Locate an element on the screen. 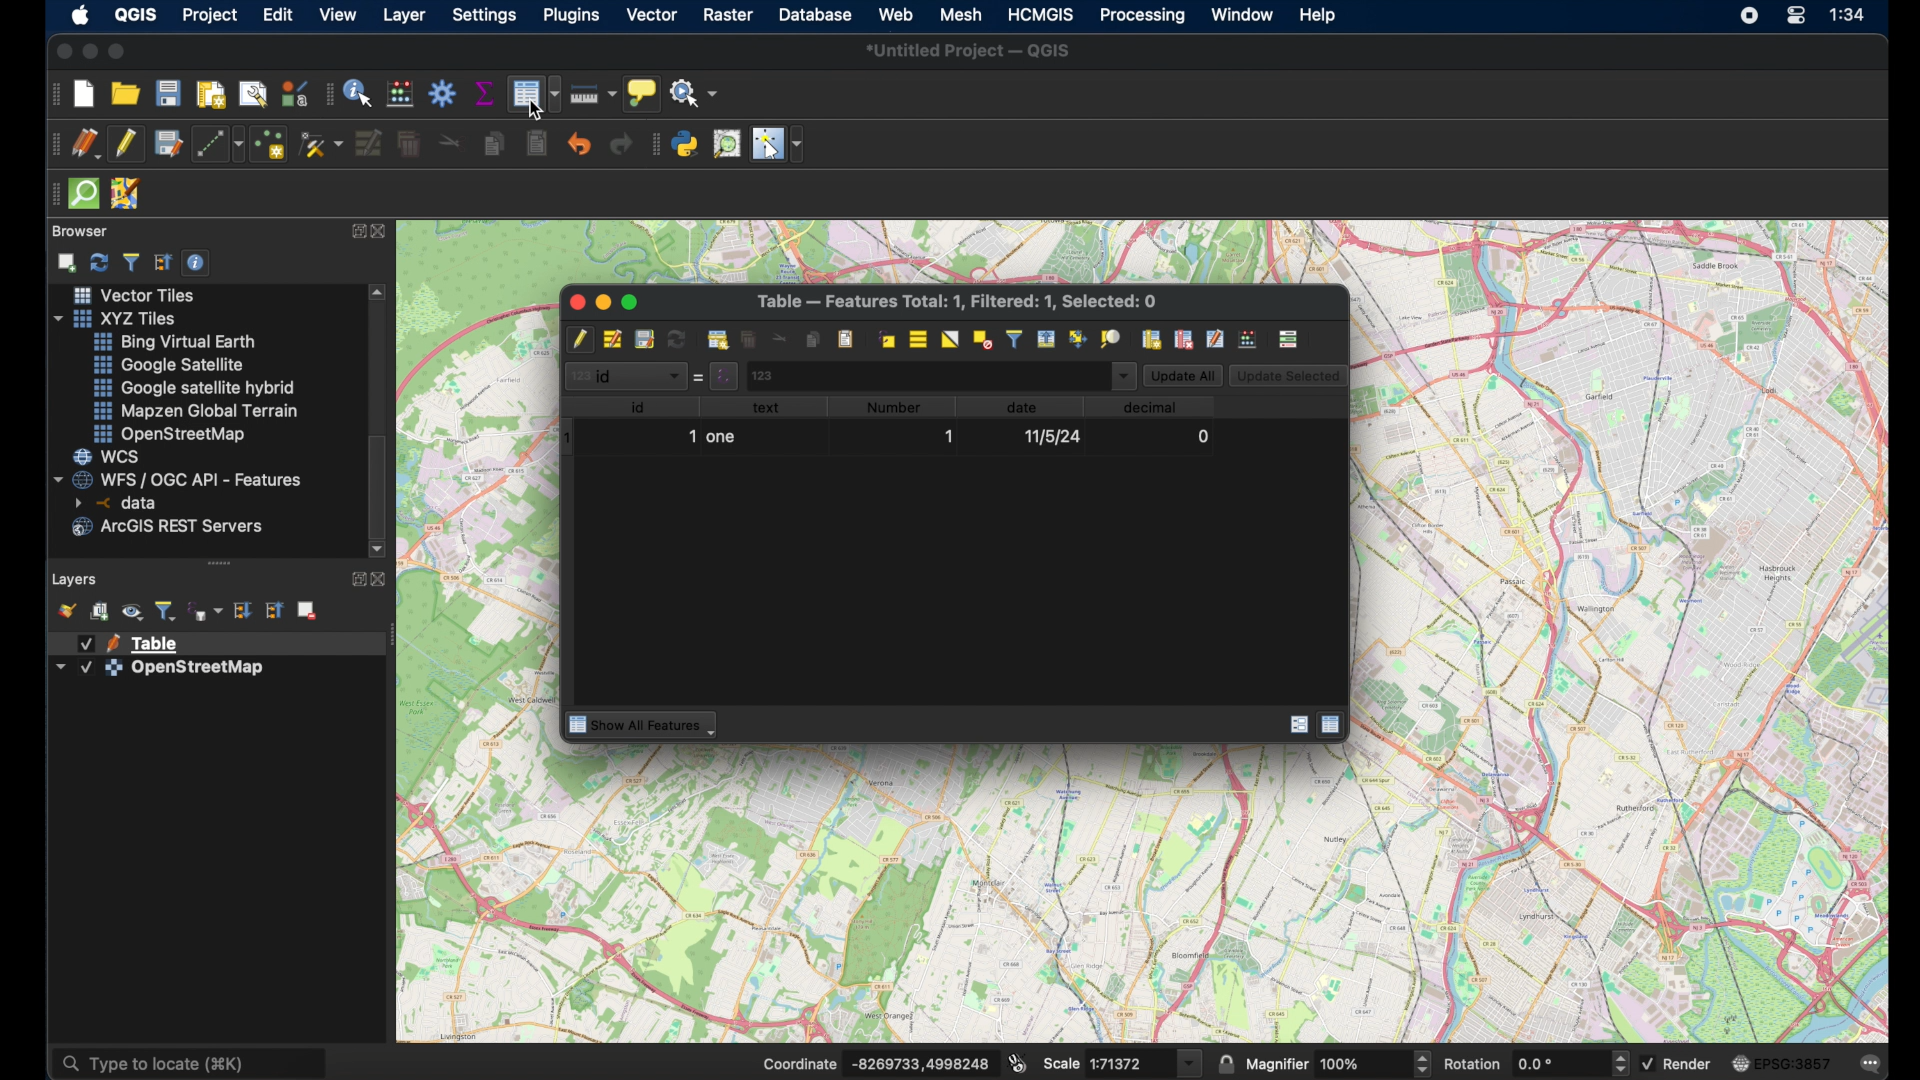 This screenshot has width=1920, height=1080. add feature is located at coordinates (718, 338).